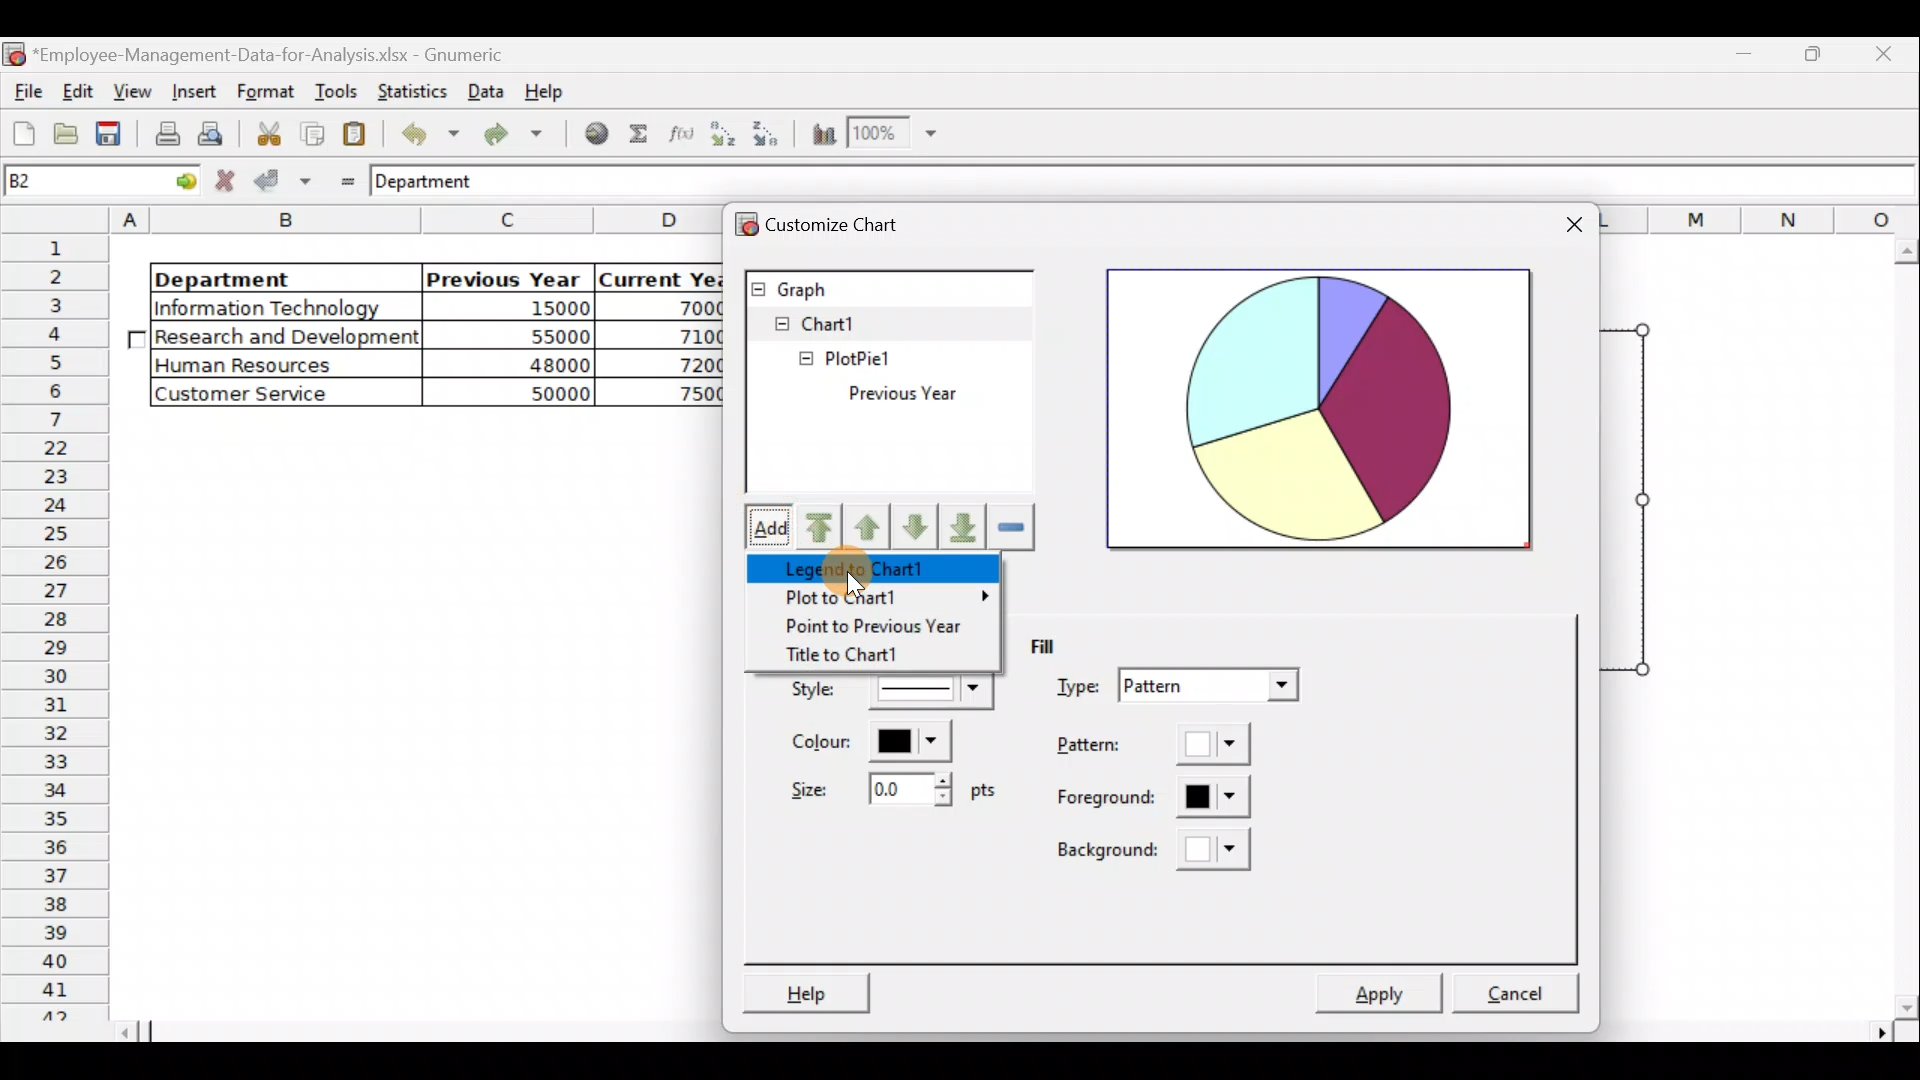  What do you see at coordinates (259, 366) in the screenshot?
I see `Human Resources` at bounding box center [259, 366].